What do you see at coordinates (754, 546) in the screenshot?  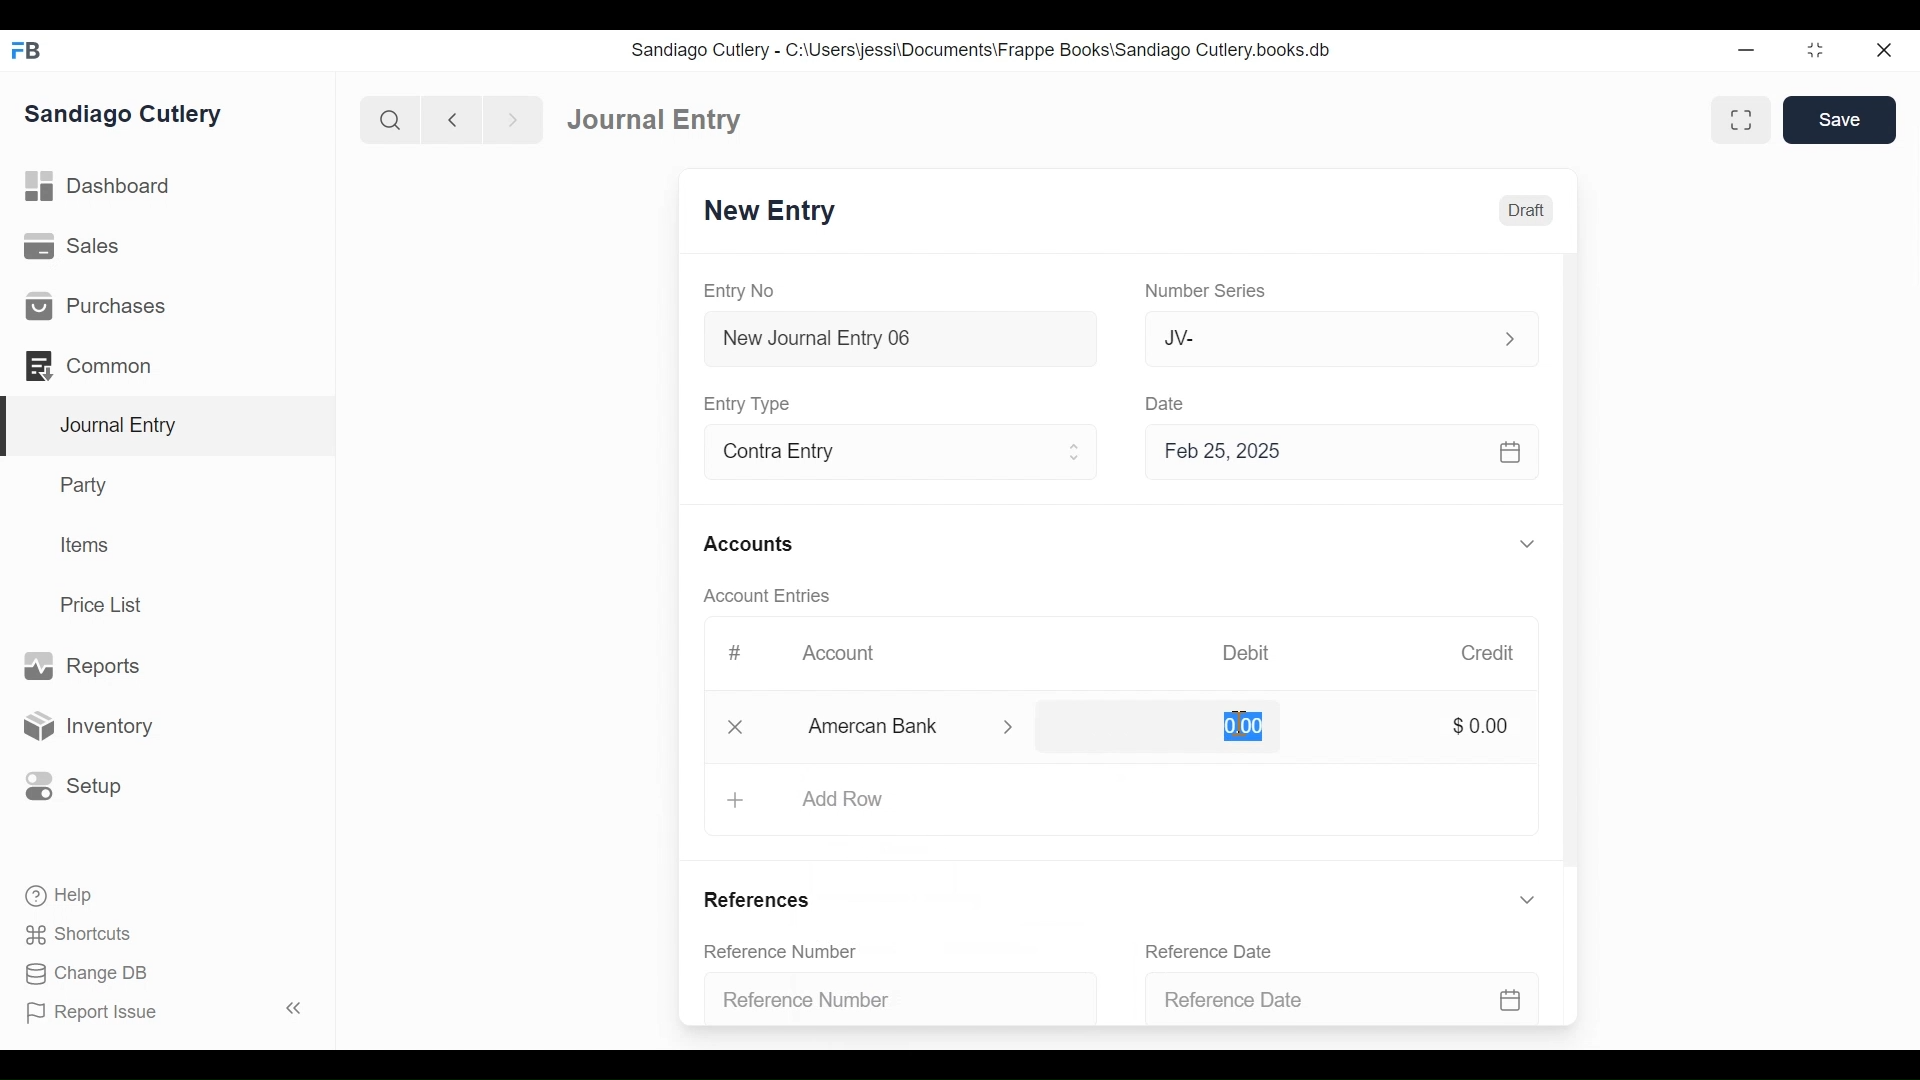 I see `Accounts` at bounding box center [754, 546].